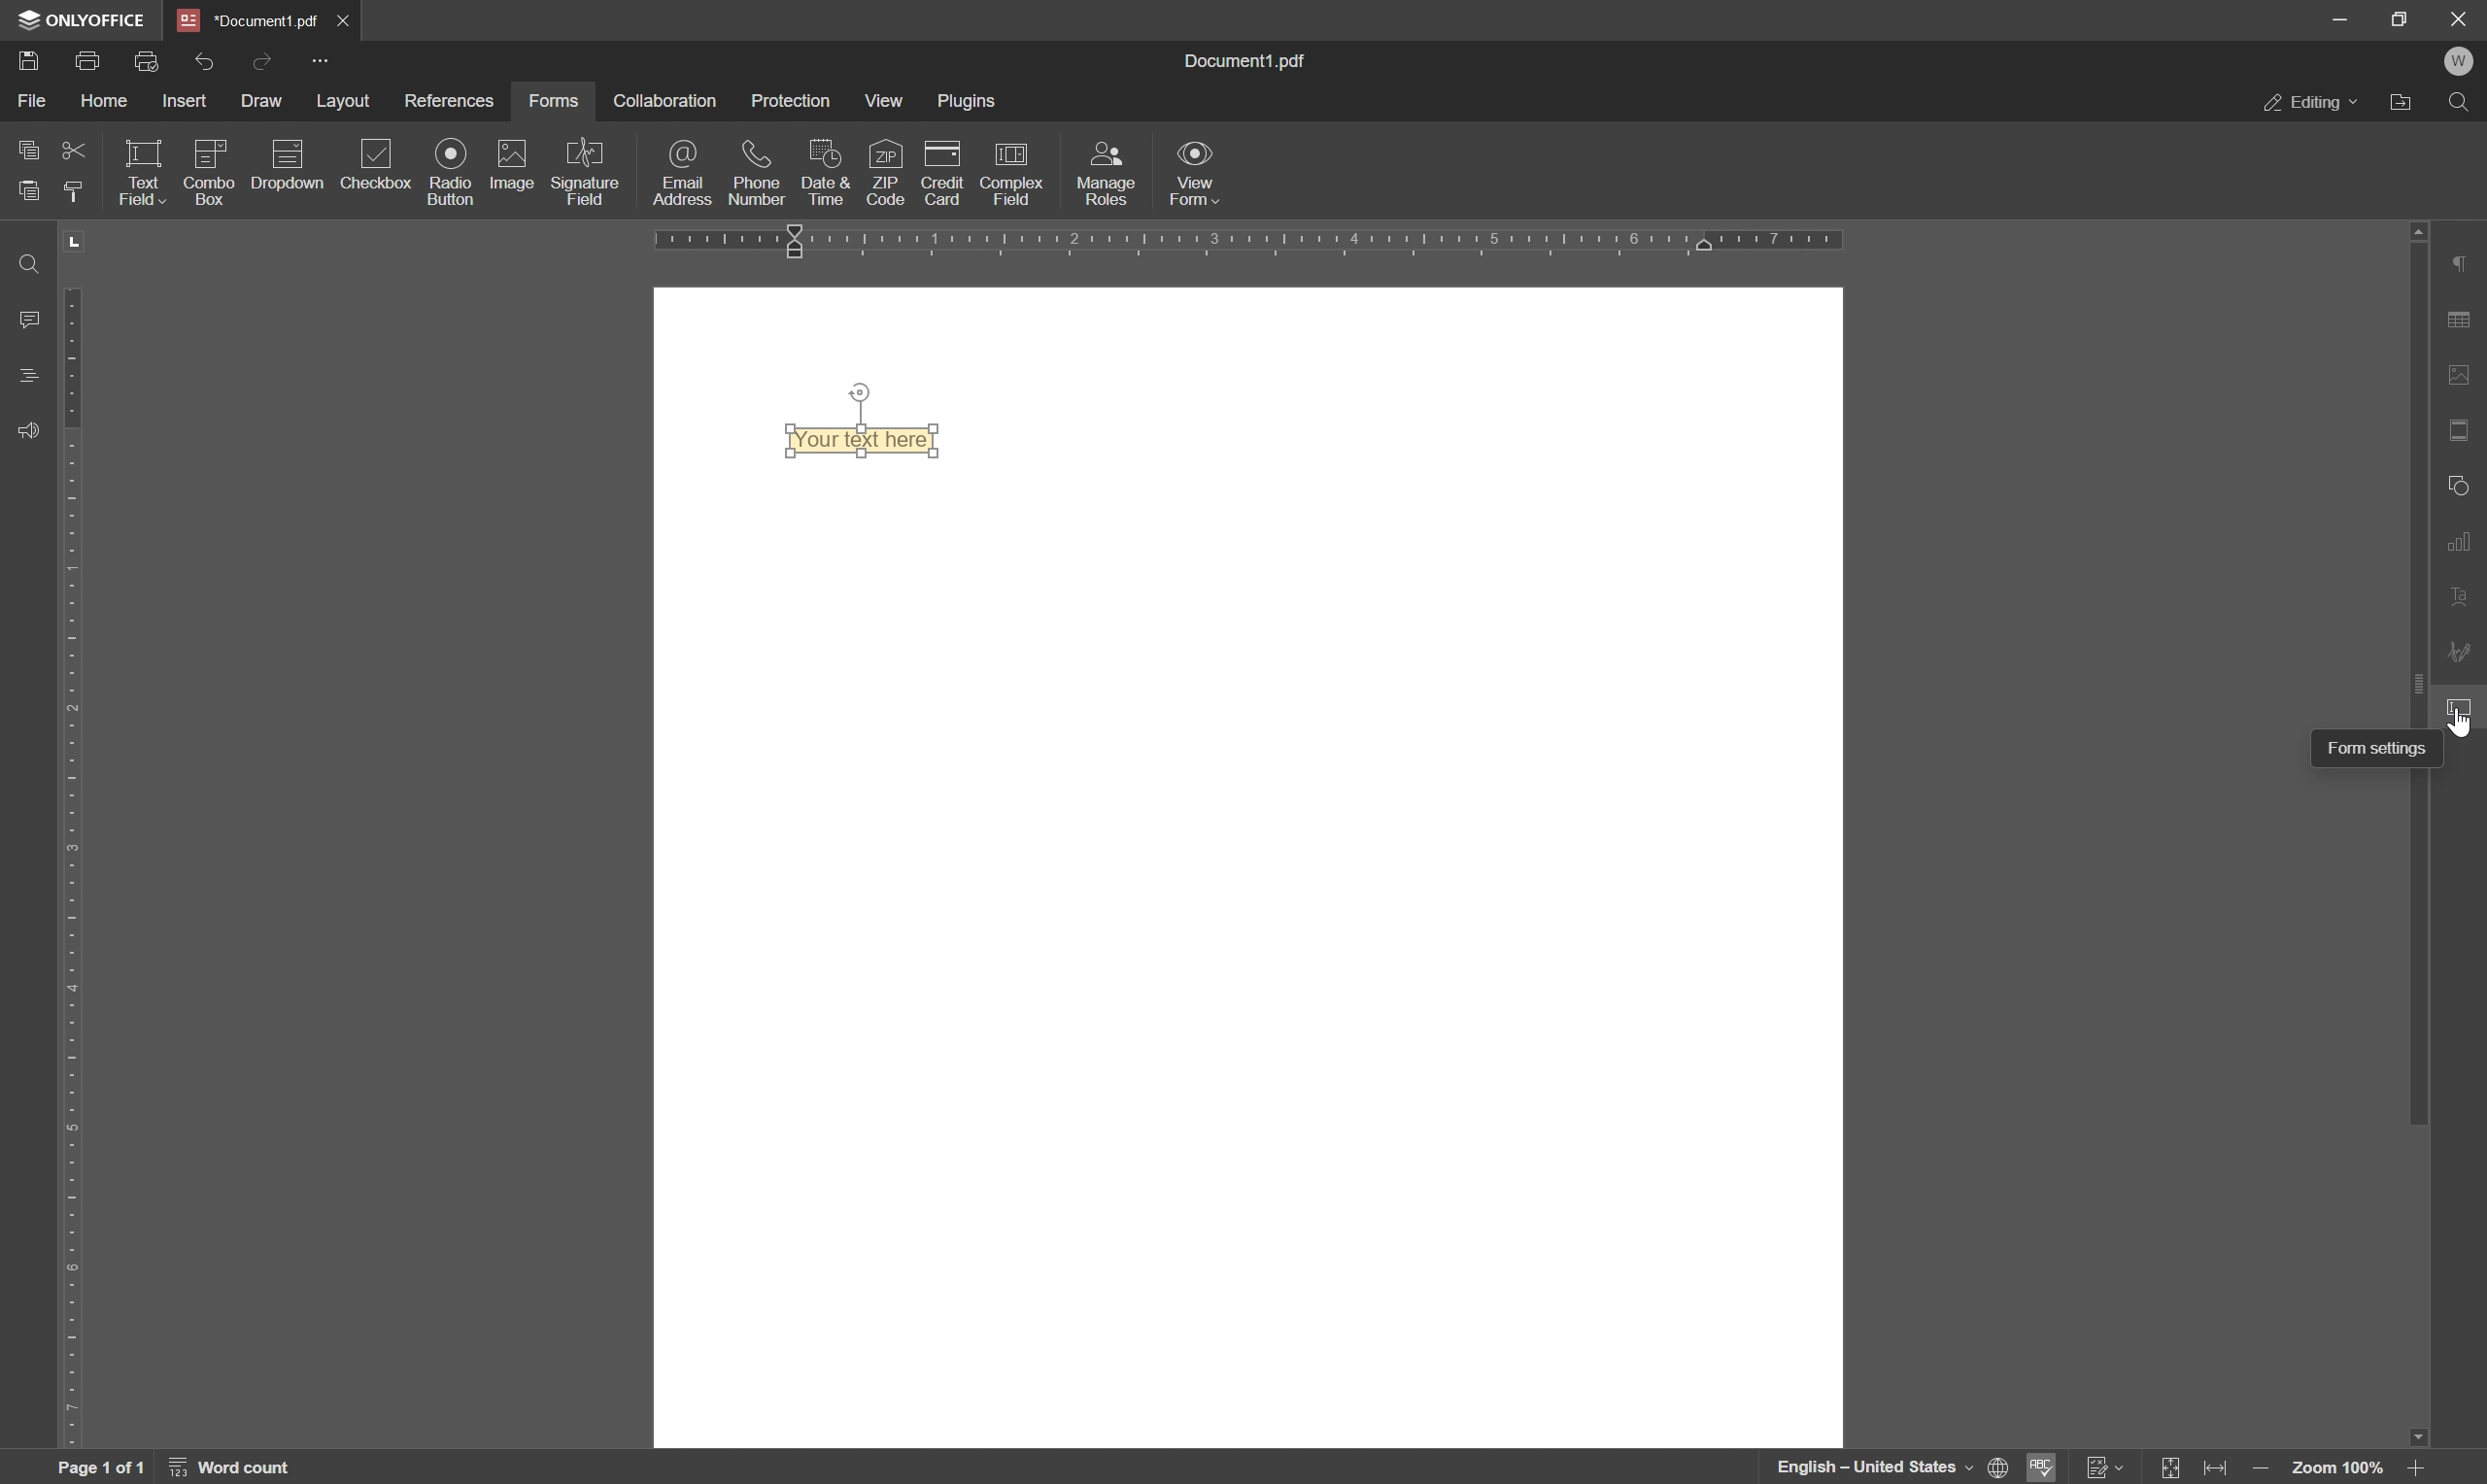 Image resolution: width=2487 pixels, height=1484 pixels. I want to click on manage roles, so click(1110, 172).